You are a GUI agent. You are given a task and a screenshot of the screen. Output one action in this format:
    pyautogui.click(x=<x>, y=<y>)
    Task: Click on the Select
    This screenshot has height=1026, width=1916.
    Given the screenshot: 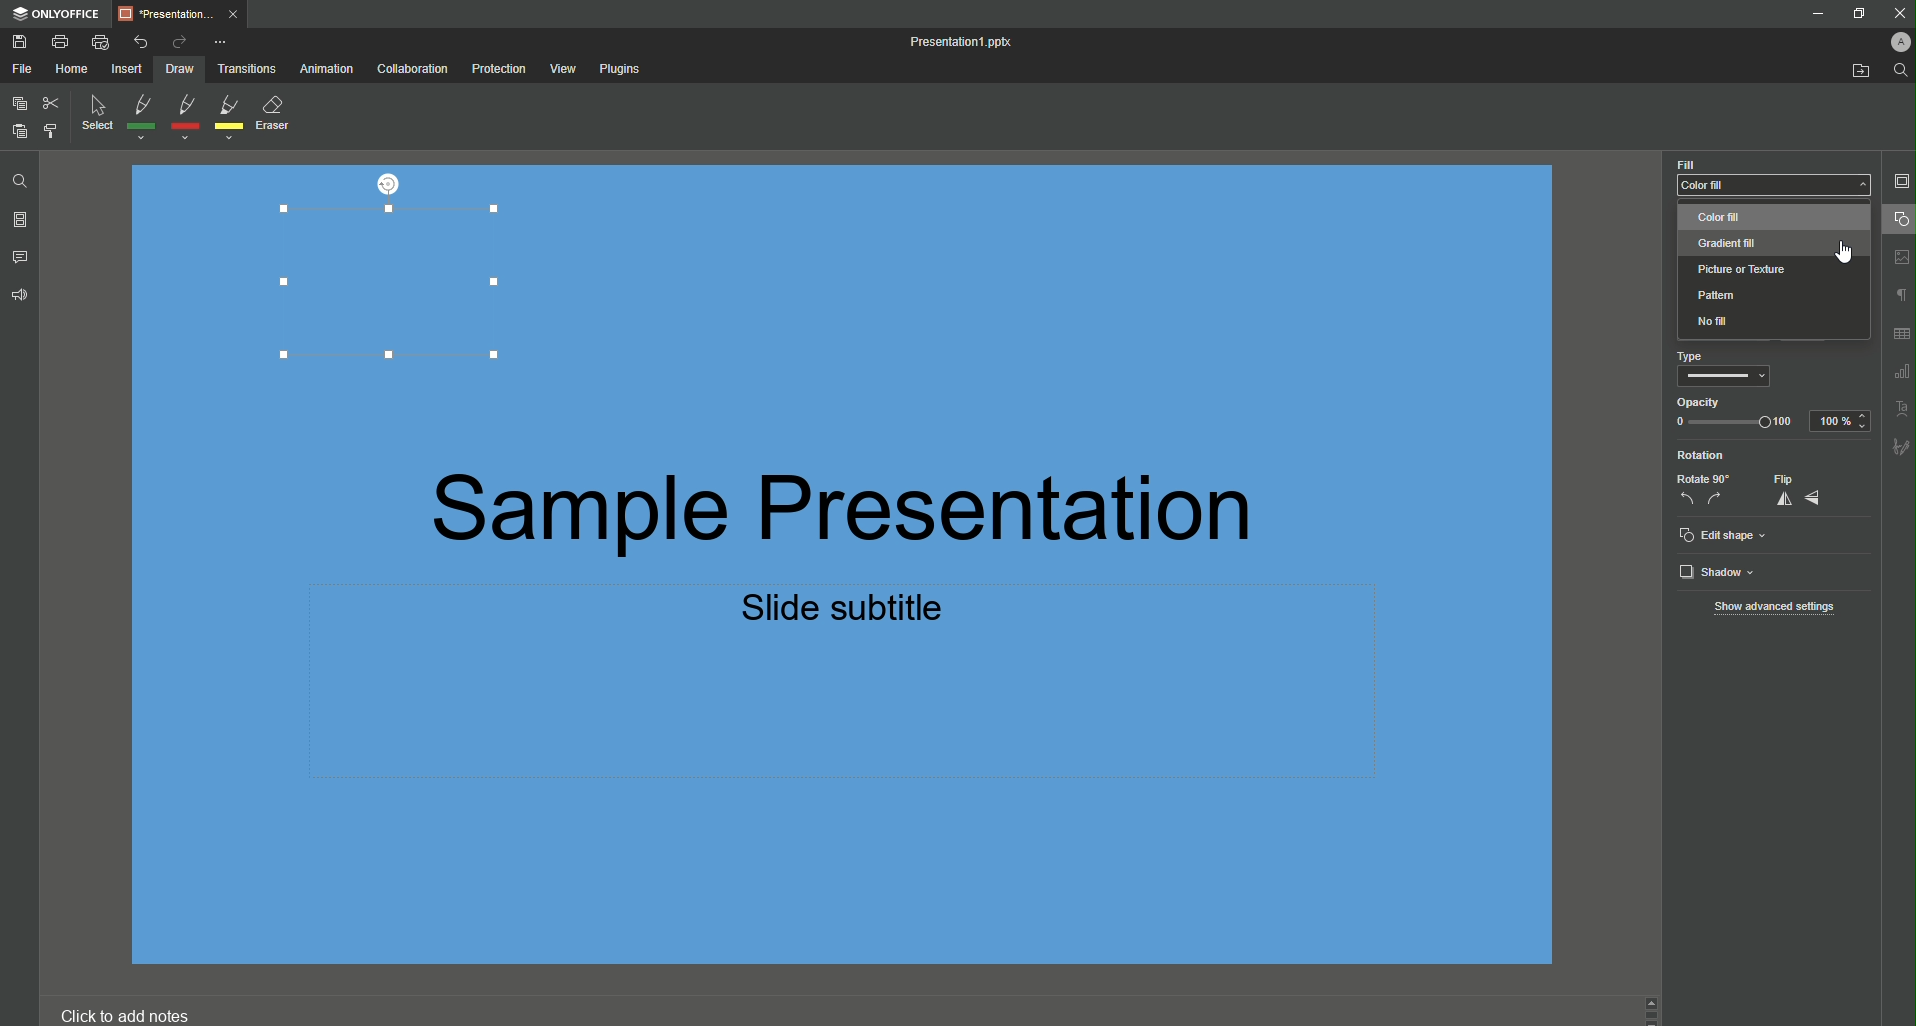 What is the action you would take?
    pyautogui.click(x=95, y=117)
    